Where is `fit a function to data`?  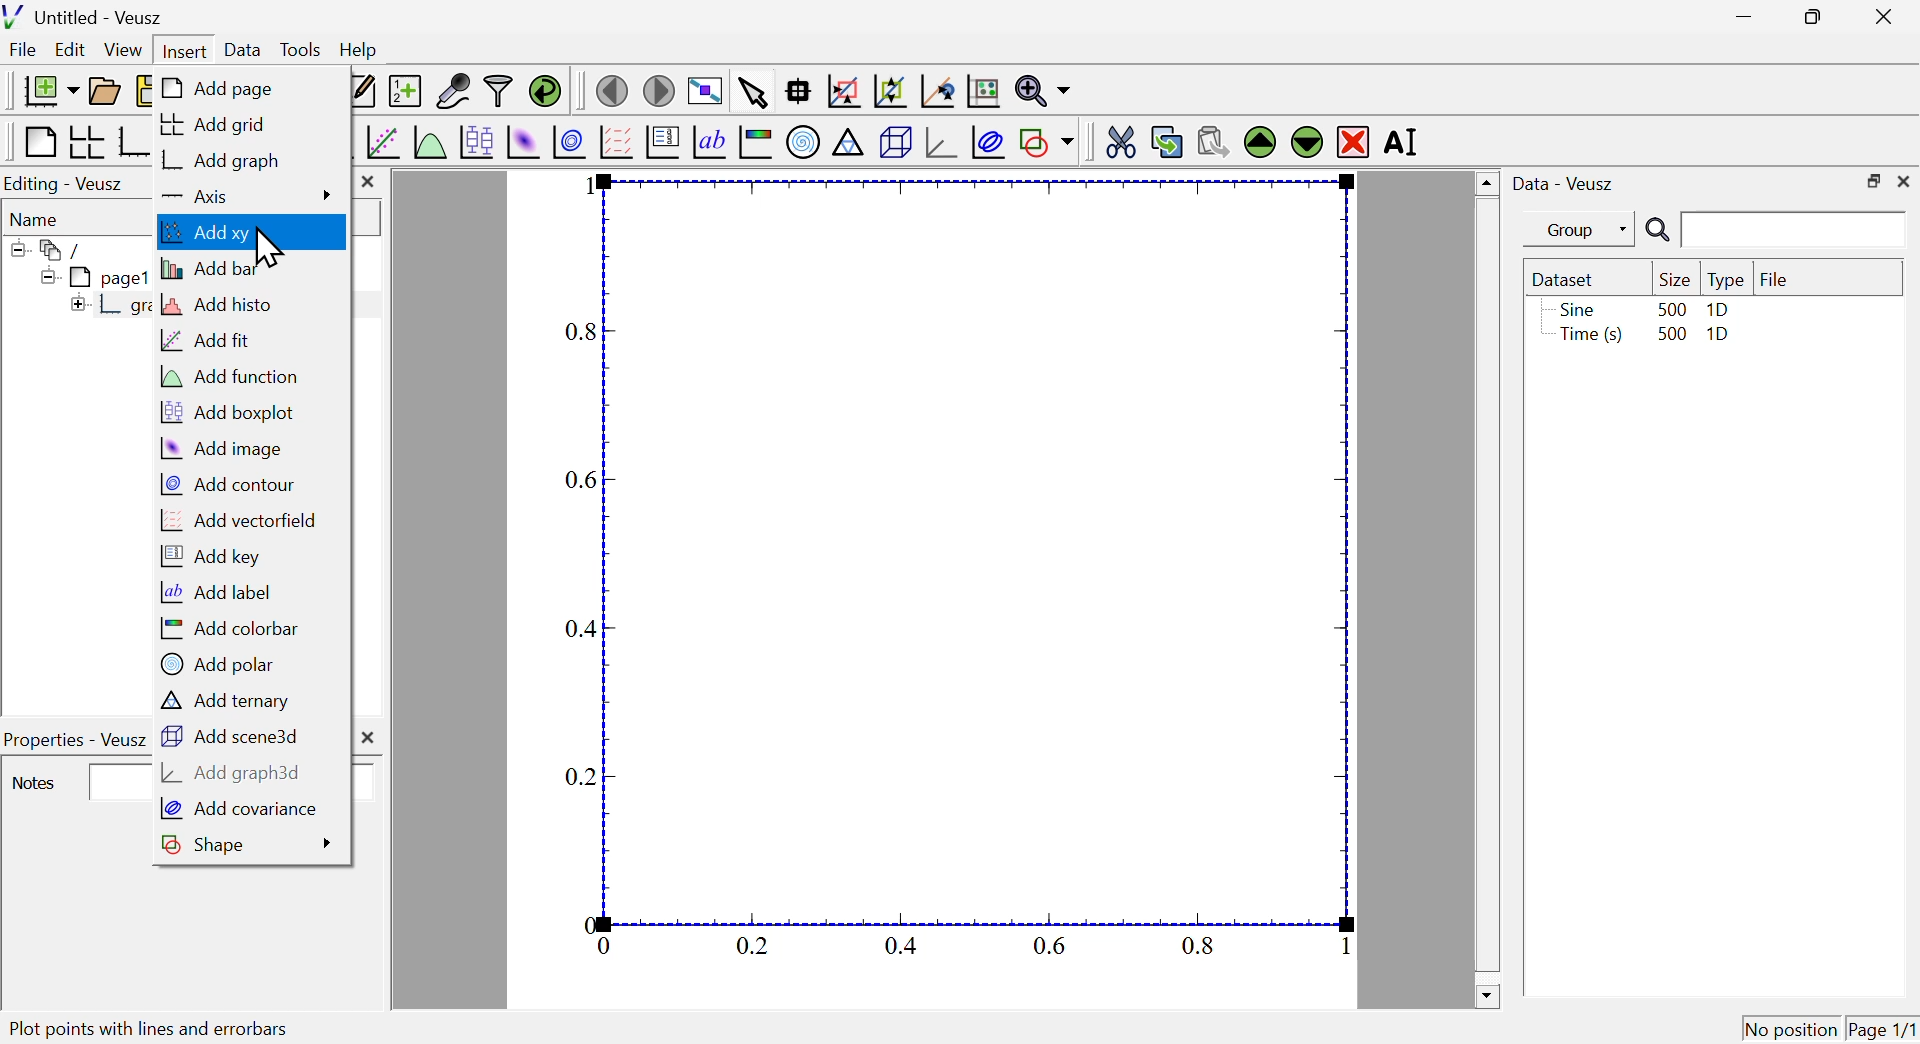 fit a function to data is located at coordinates (381, 142).